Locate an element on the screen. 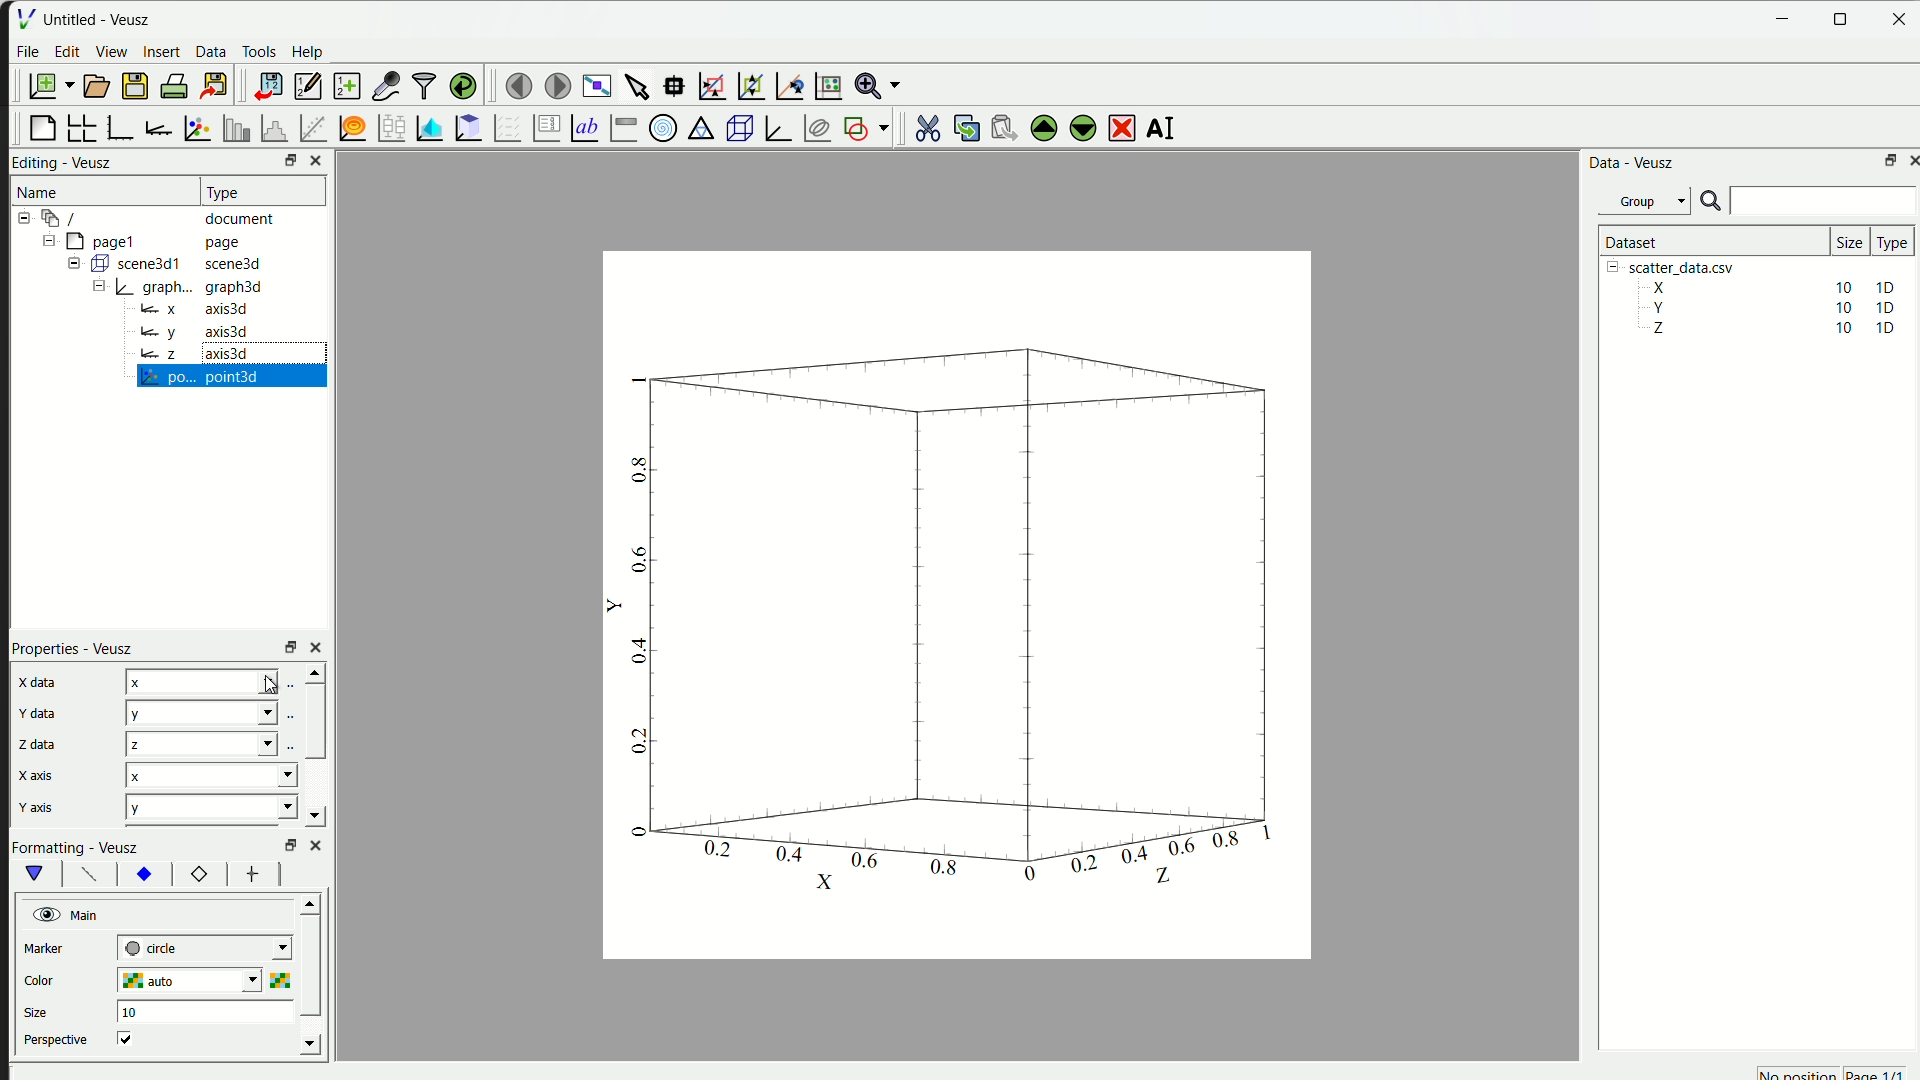  | Type is located at coordinates (1889, 242).